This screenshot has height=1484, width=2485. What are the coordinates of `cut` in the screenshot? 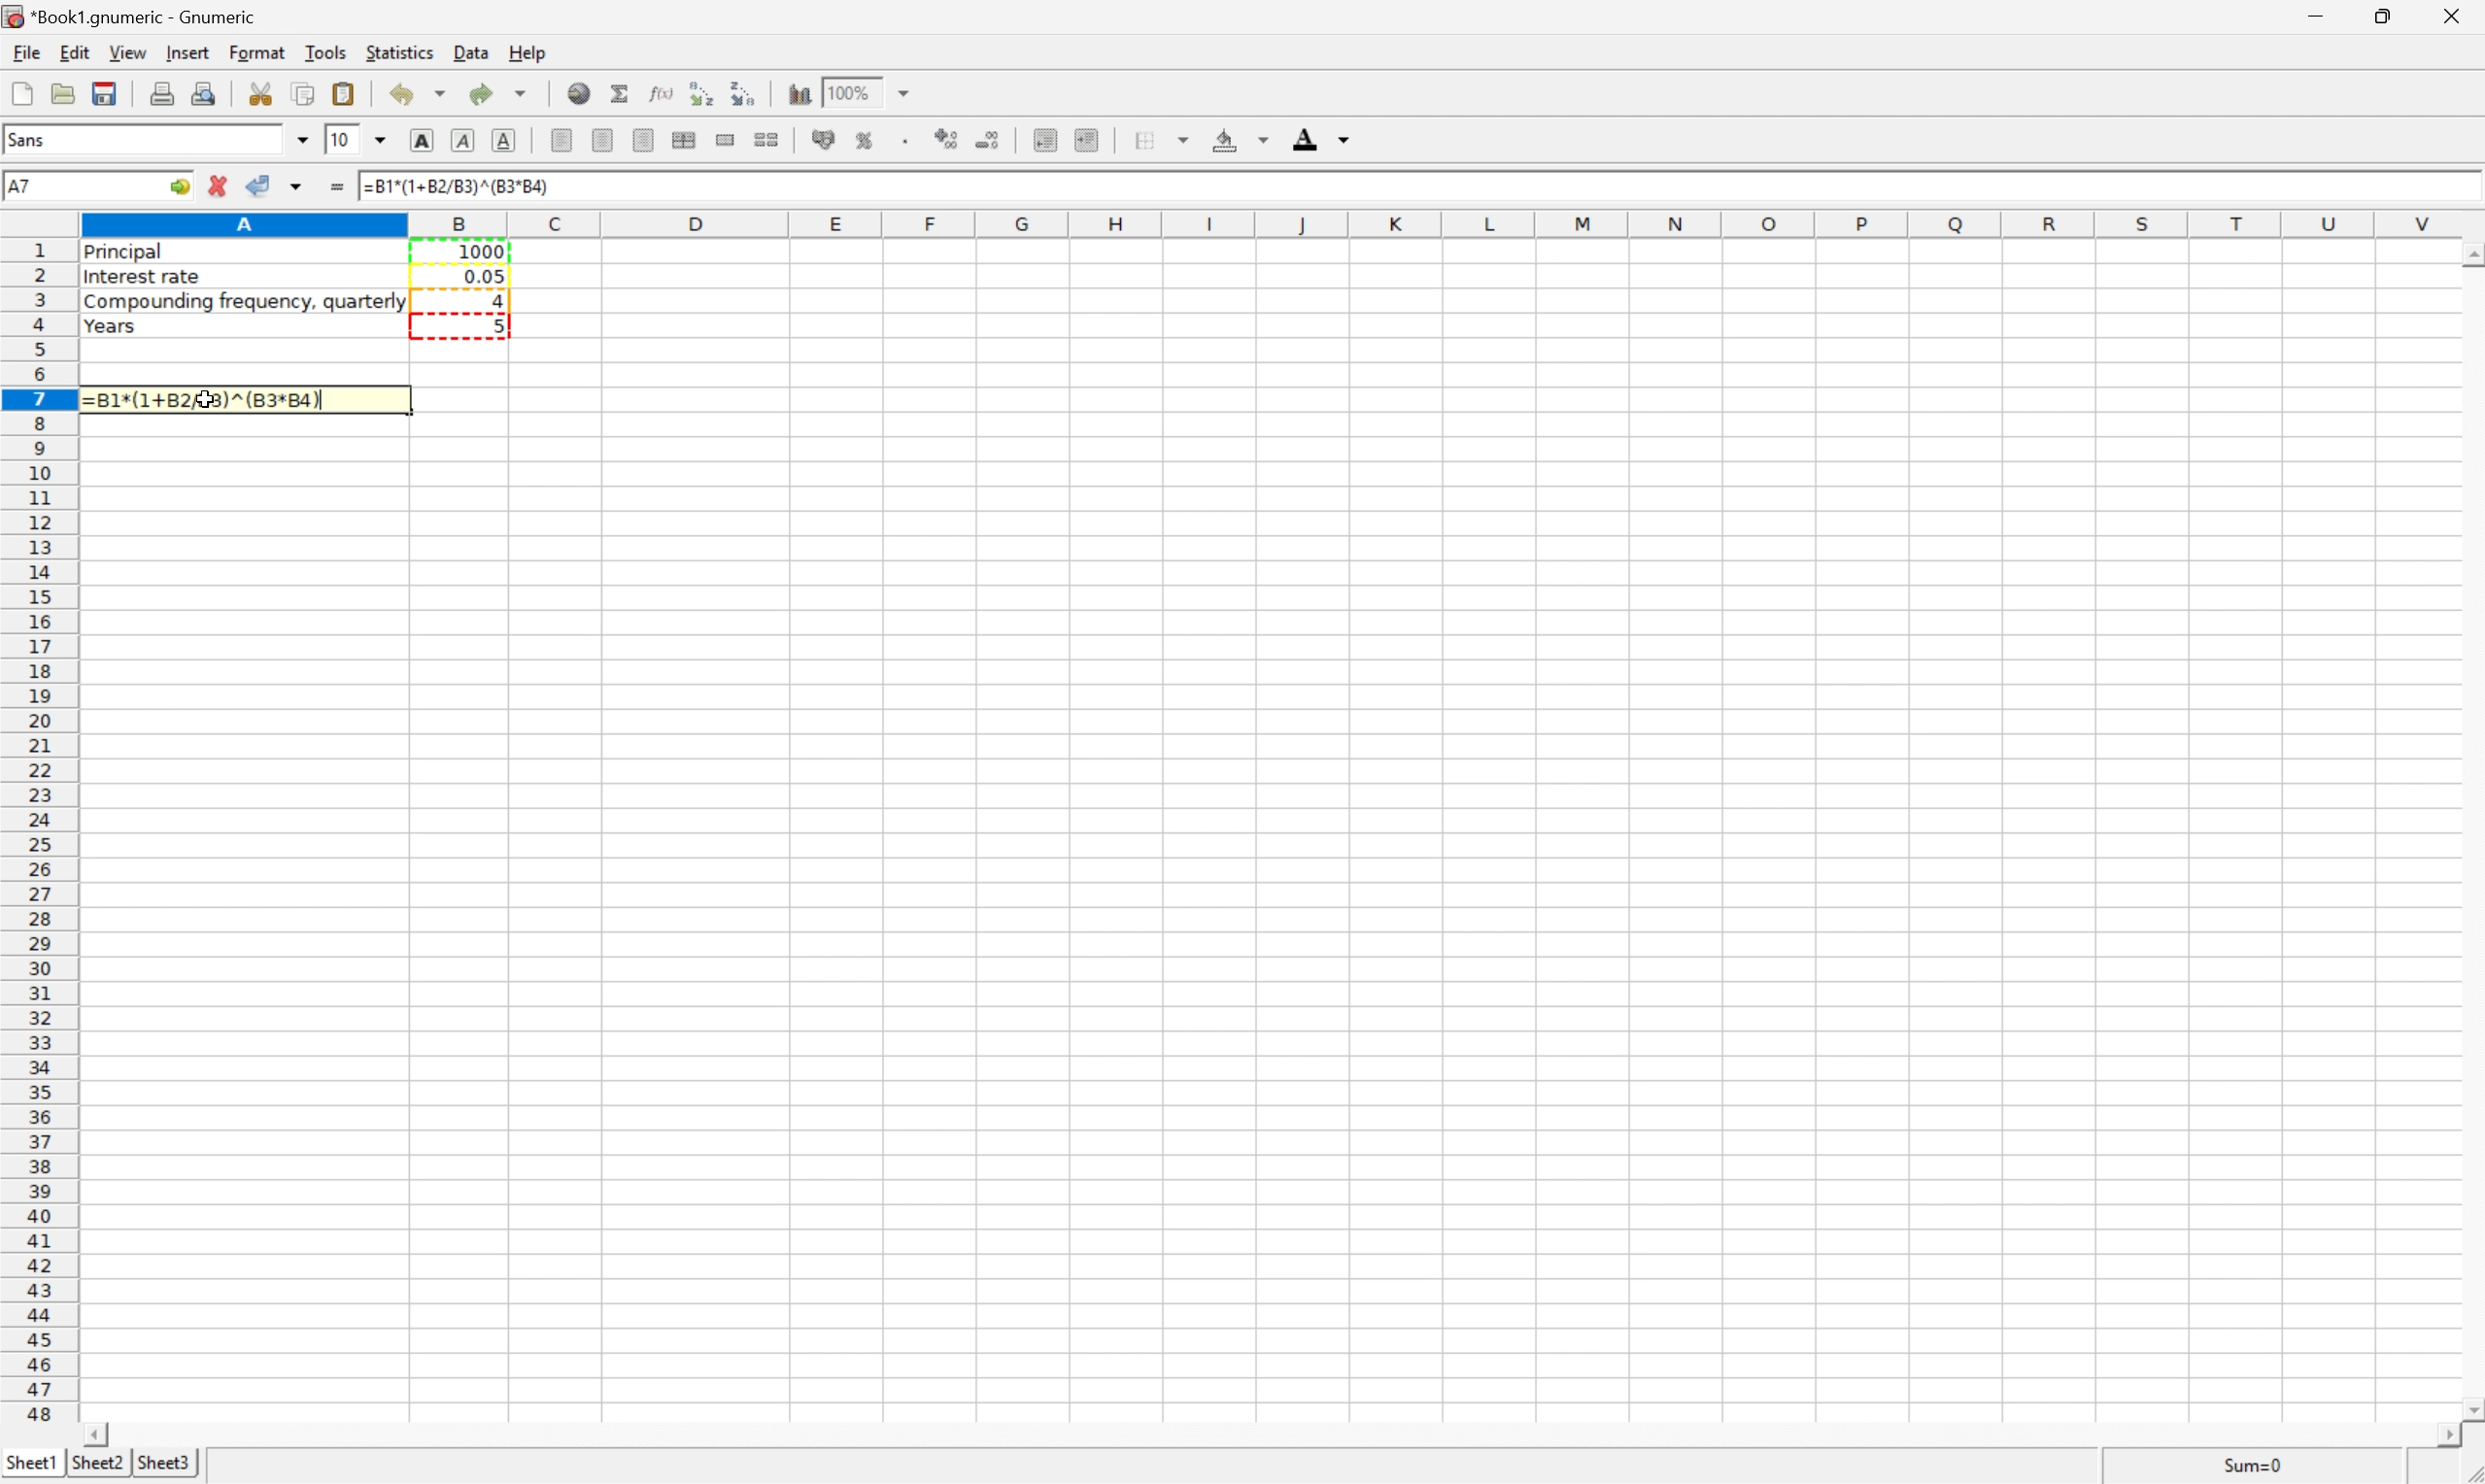 It's located at (260, 93).